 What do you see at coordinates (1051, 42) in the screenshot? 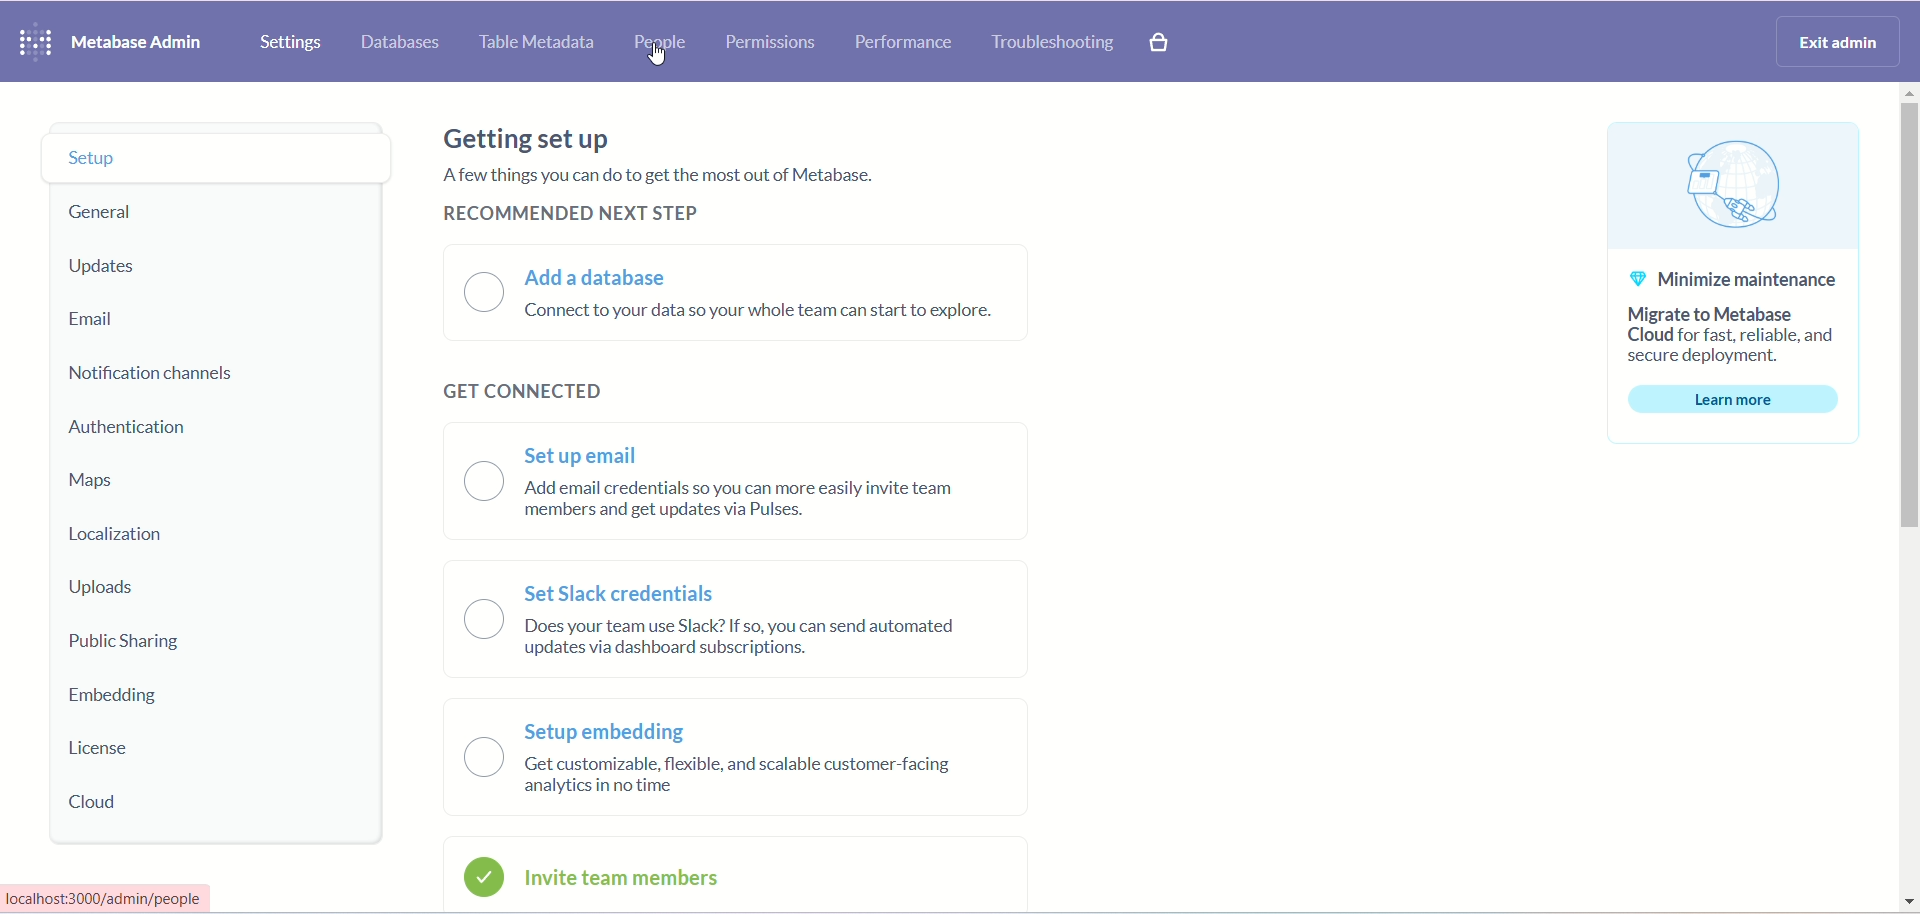
I see `troubleshooting` at bounding box center [1051, 42].